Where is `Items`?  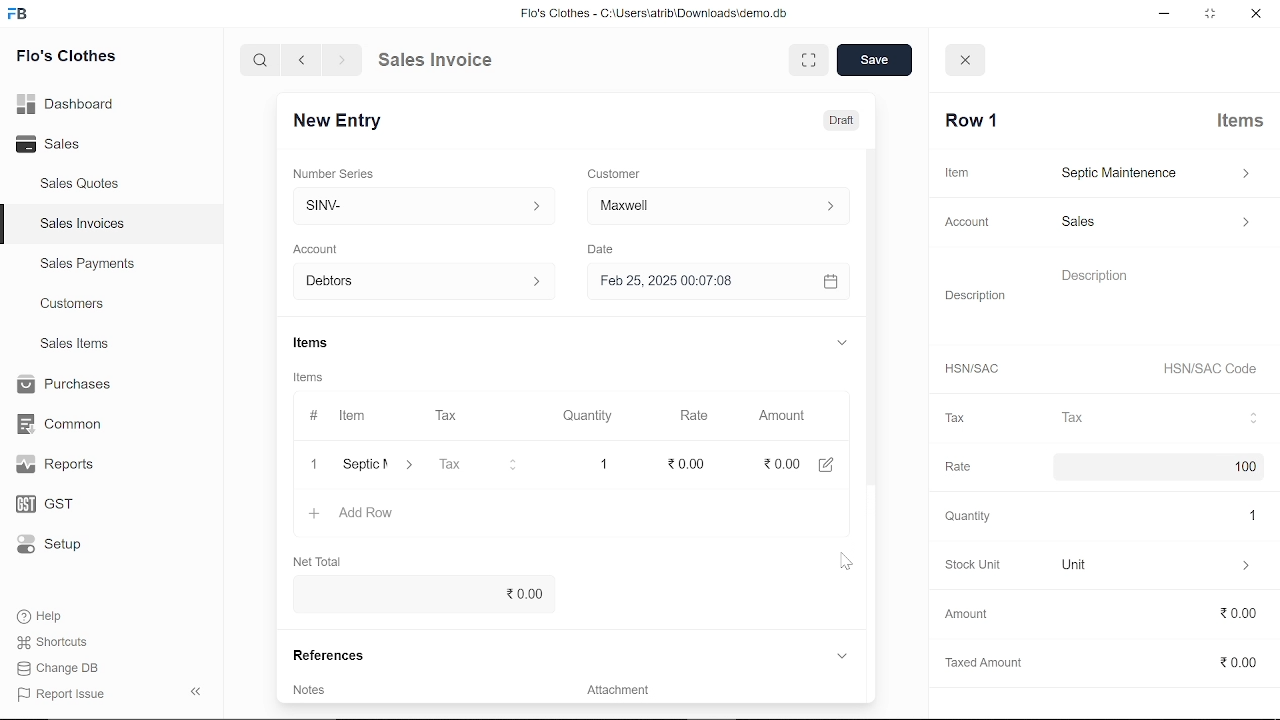 Items is located at coordinates (1242, 123).